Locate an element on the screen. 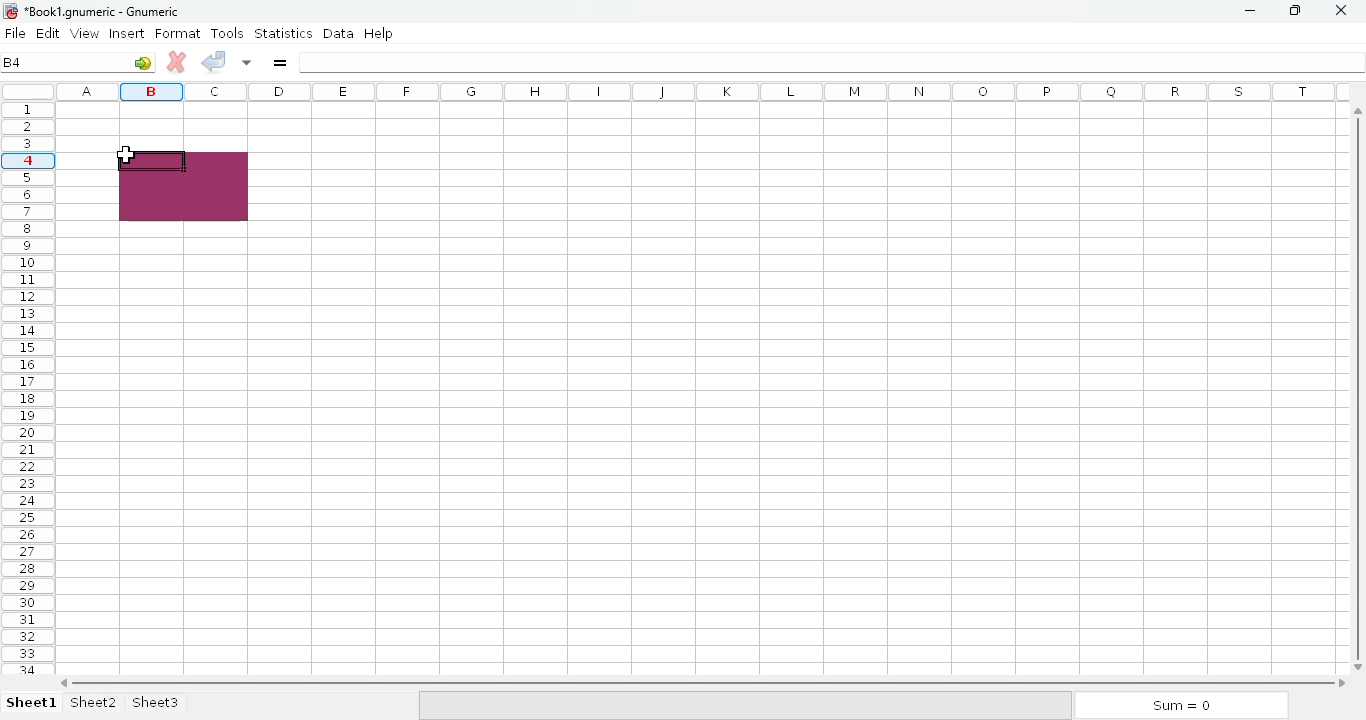 The height and width of the screenshot is (720, 1366). sheet3 is located at coordinates (156, 701).